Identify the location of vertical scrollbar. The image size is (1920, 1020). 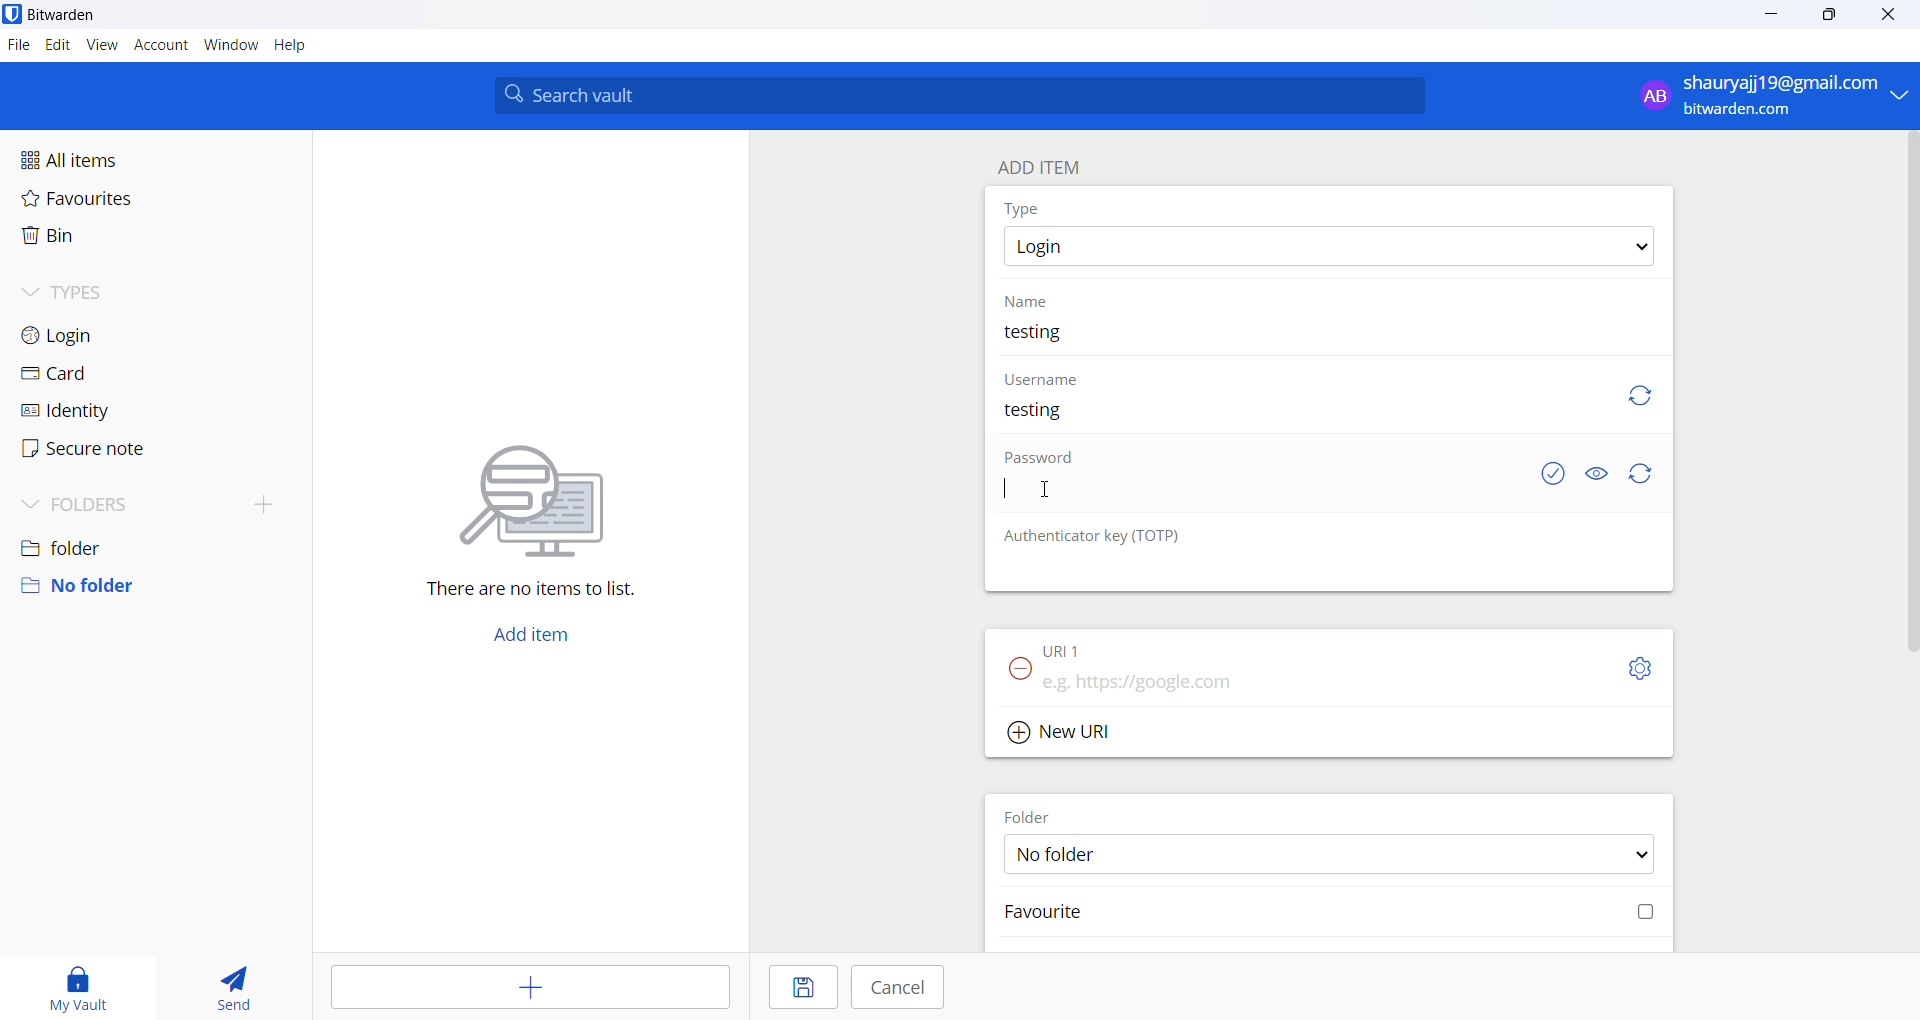
(1908, 393).